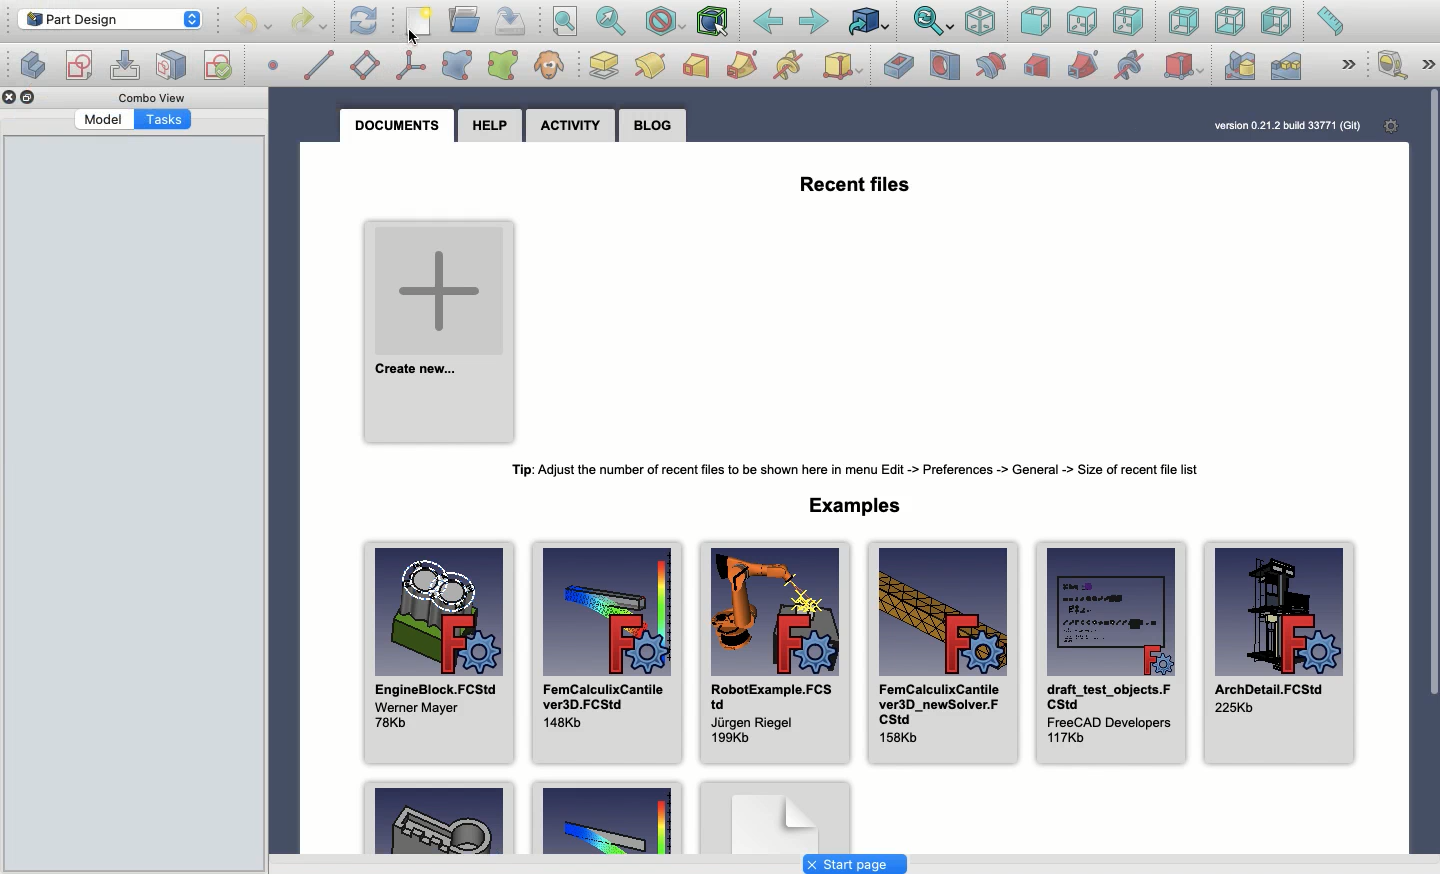 The height and width of the screenshot is (874, 1440). I want to click on Activity , so click(575, 129).